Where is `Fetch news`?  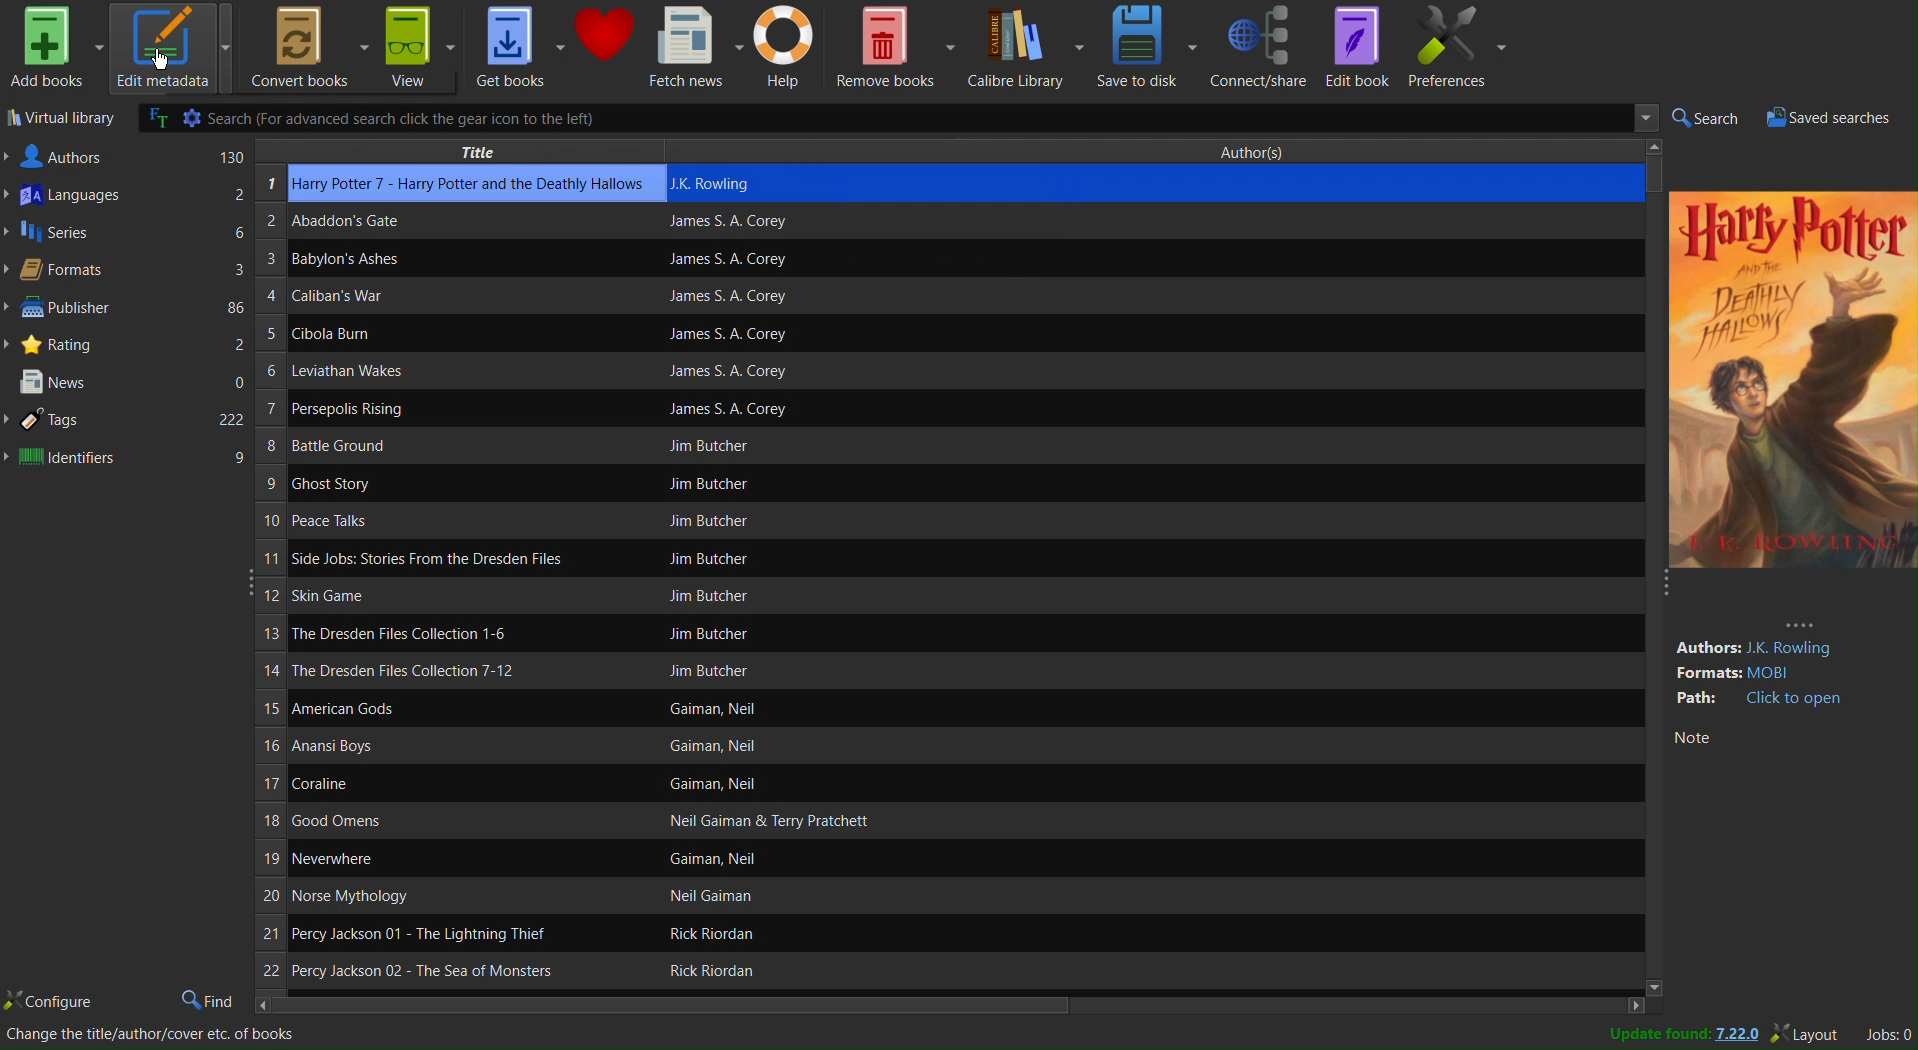 Fetch news is located at coordinates (695, 47).